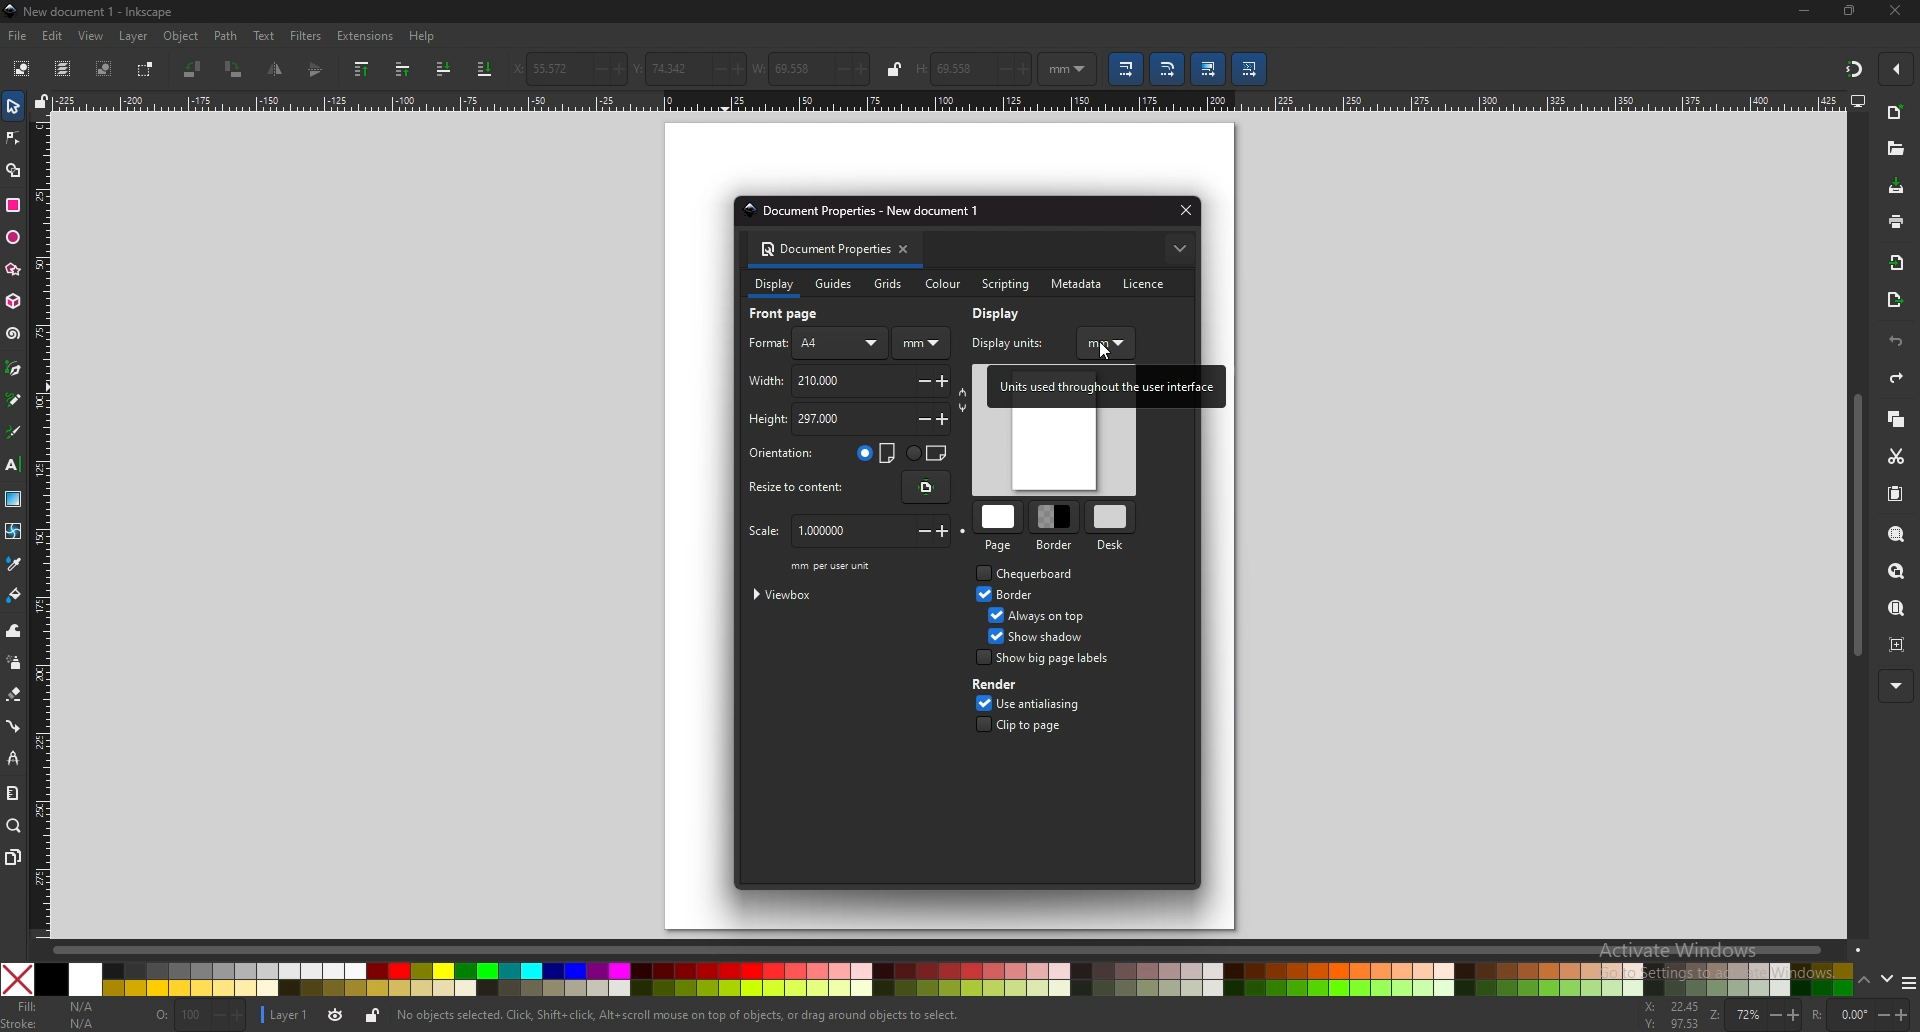  What do you see at coordinates (947, 383) in the screenshot?
I see `+` at bounding box center [947, 383].